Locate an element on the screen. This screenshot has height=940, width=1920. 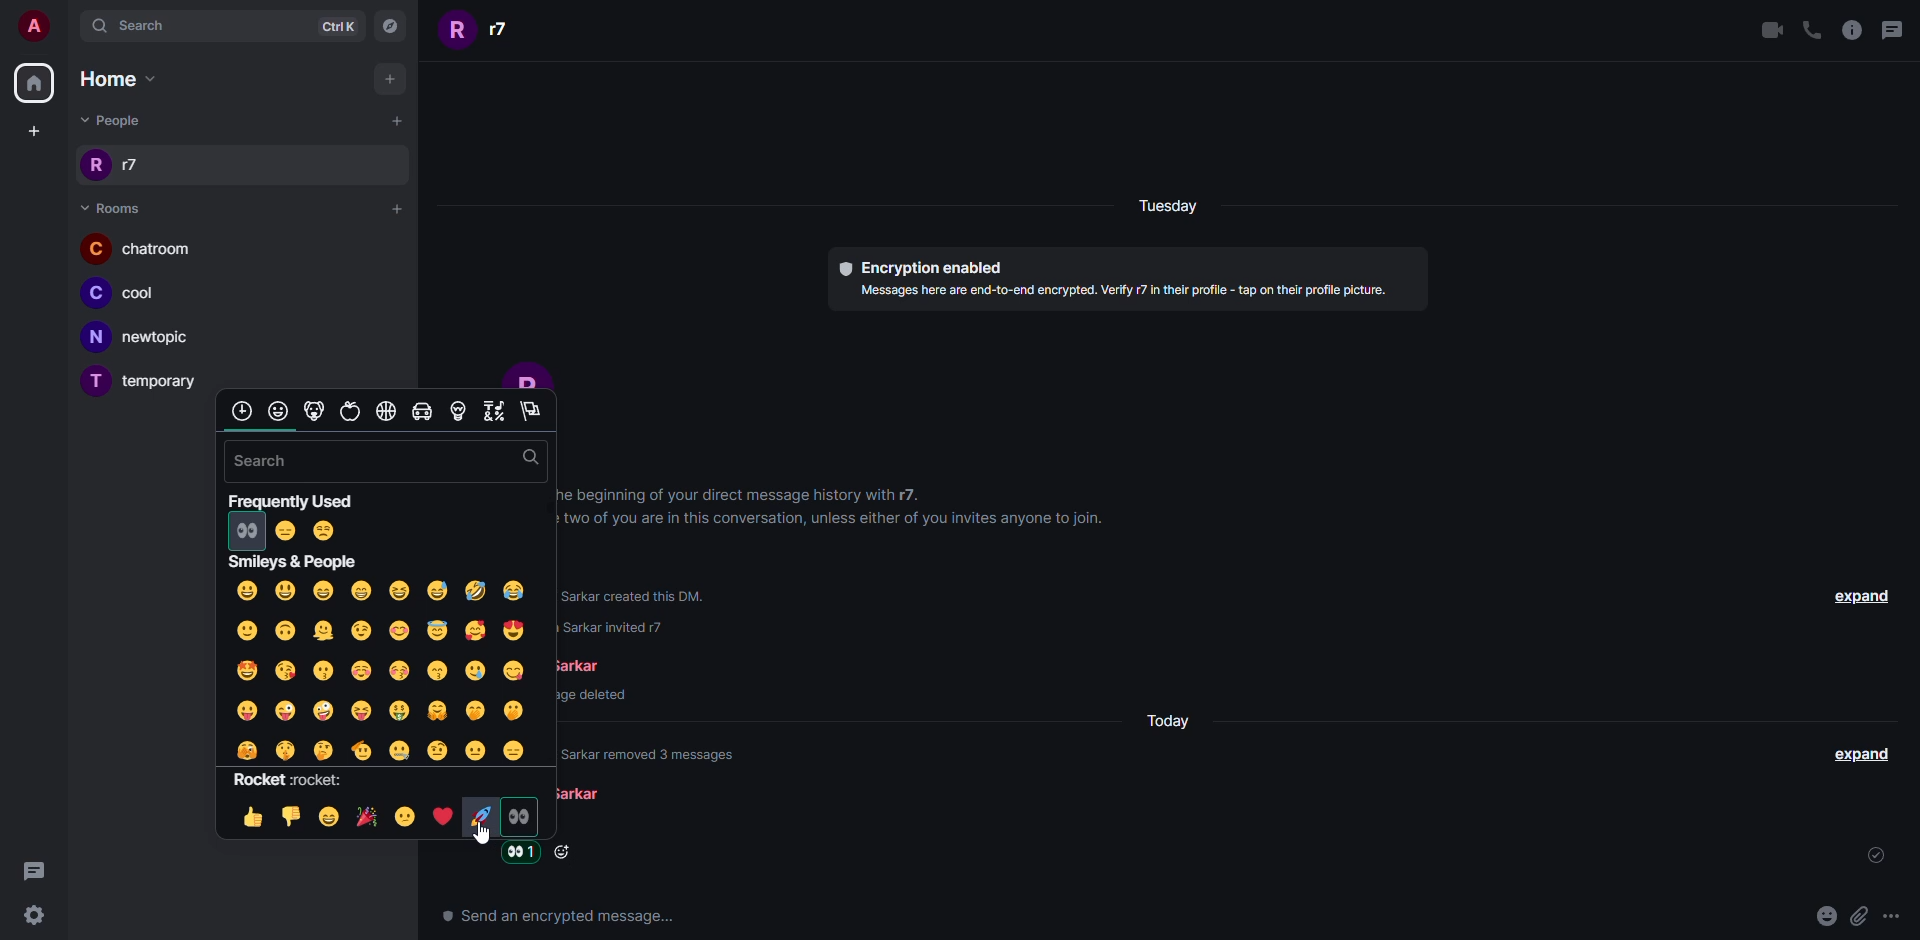
add is located at coordinates (394, 80).